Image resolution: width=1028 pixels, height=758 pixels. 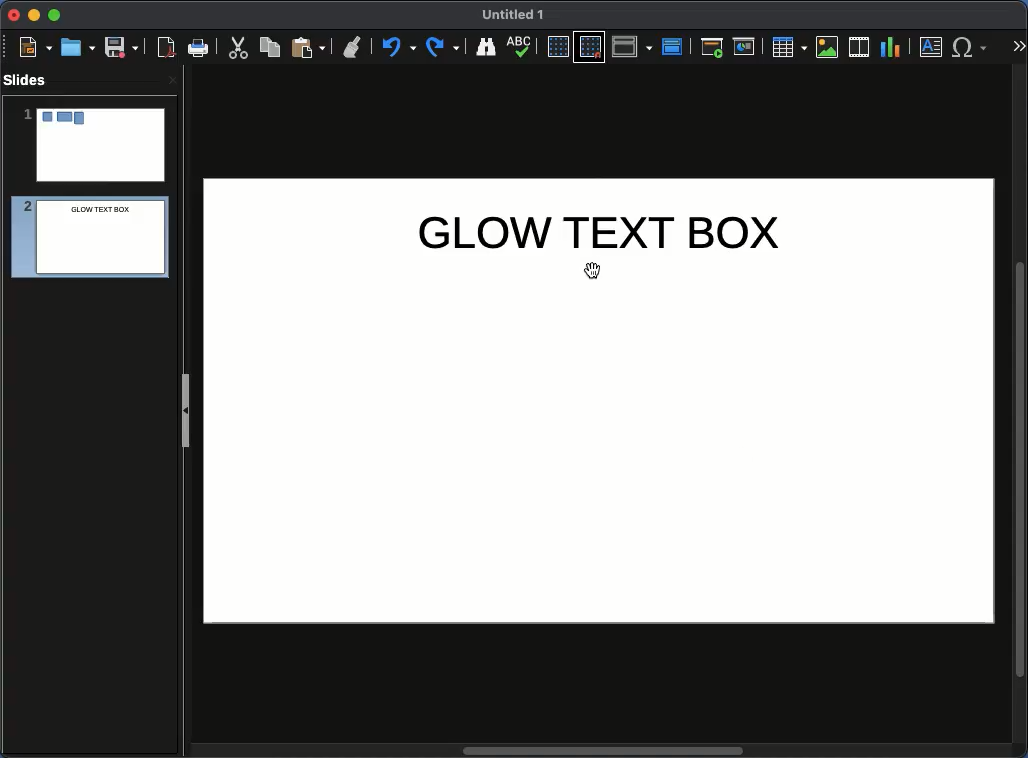 What do you see at coordinates (238, 47) in the screenshot?
I see `Cut` at bounding box center [238, 47].